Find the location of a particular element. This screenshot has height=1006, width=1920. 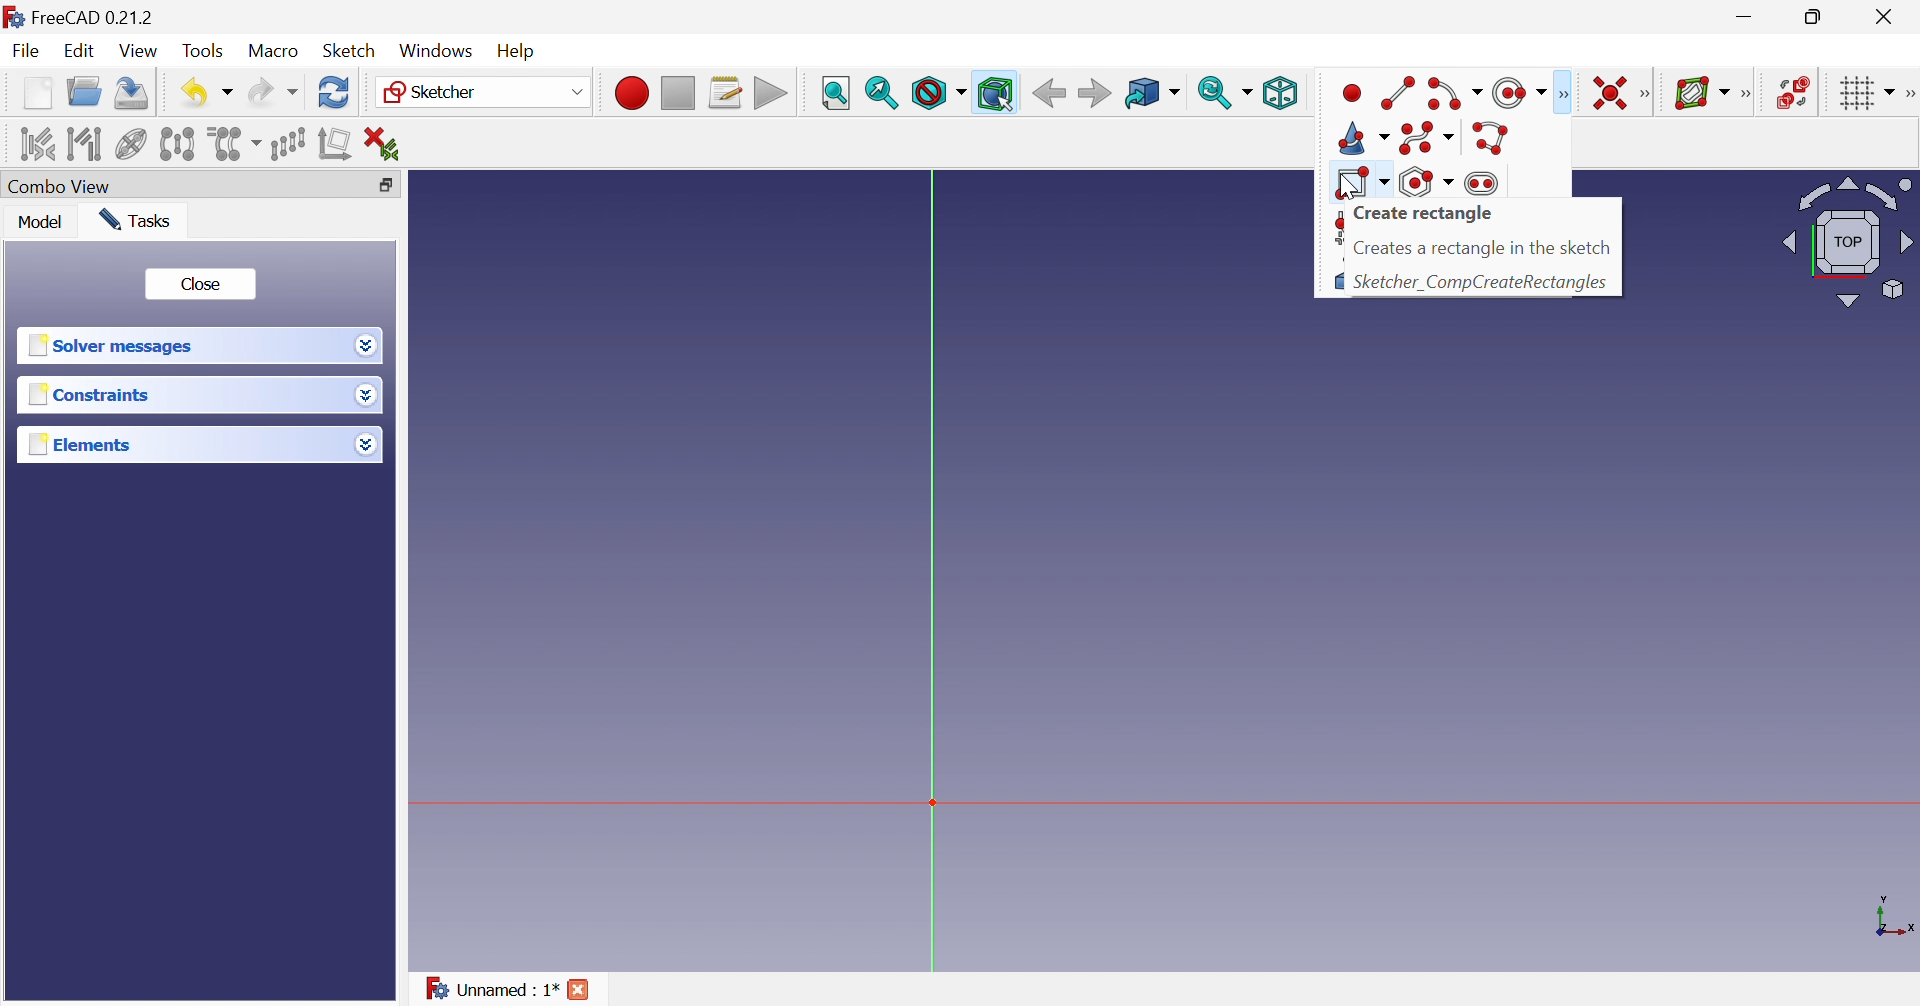

Restore down is located at coordinates (389, 187).